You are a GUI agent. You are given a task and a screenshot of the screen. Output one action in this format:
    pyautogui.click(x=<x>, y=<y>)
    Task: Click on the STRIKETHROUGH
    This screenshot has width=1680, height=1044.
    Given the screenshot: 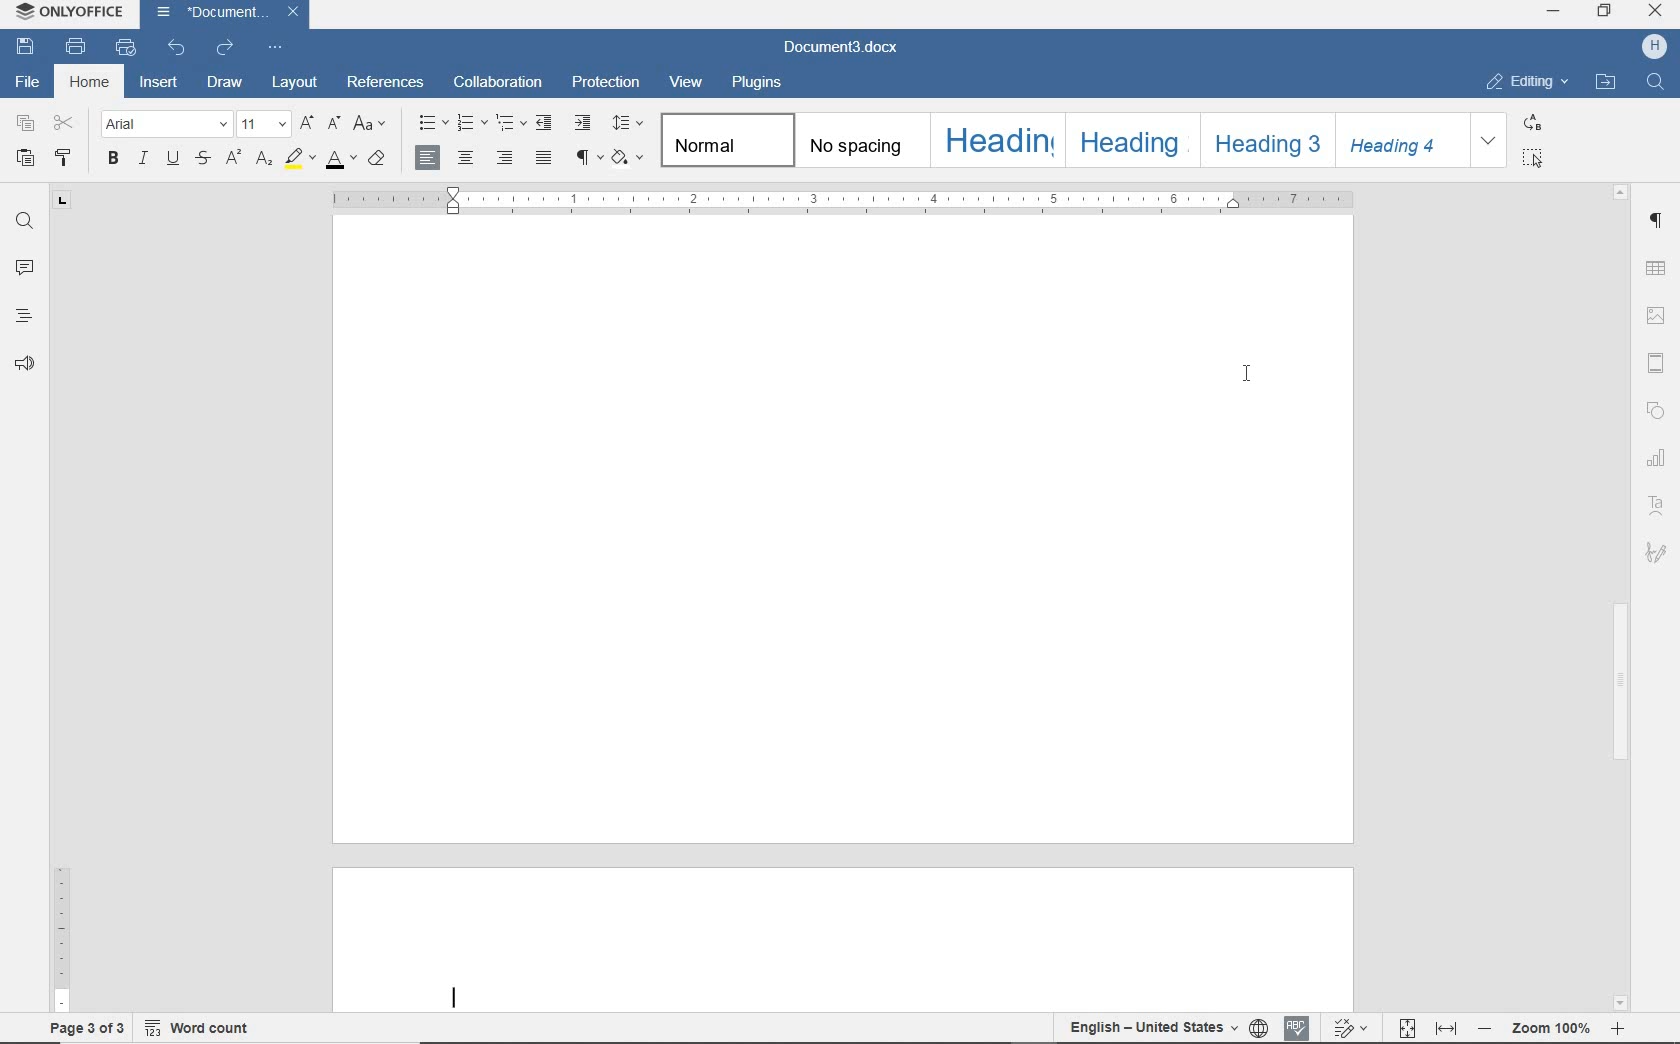 What is the action you would take?
    pyautogui.click(x=203, y=160)
    